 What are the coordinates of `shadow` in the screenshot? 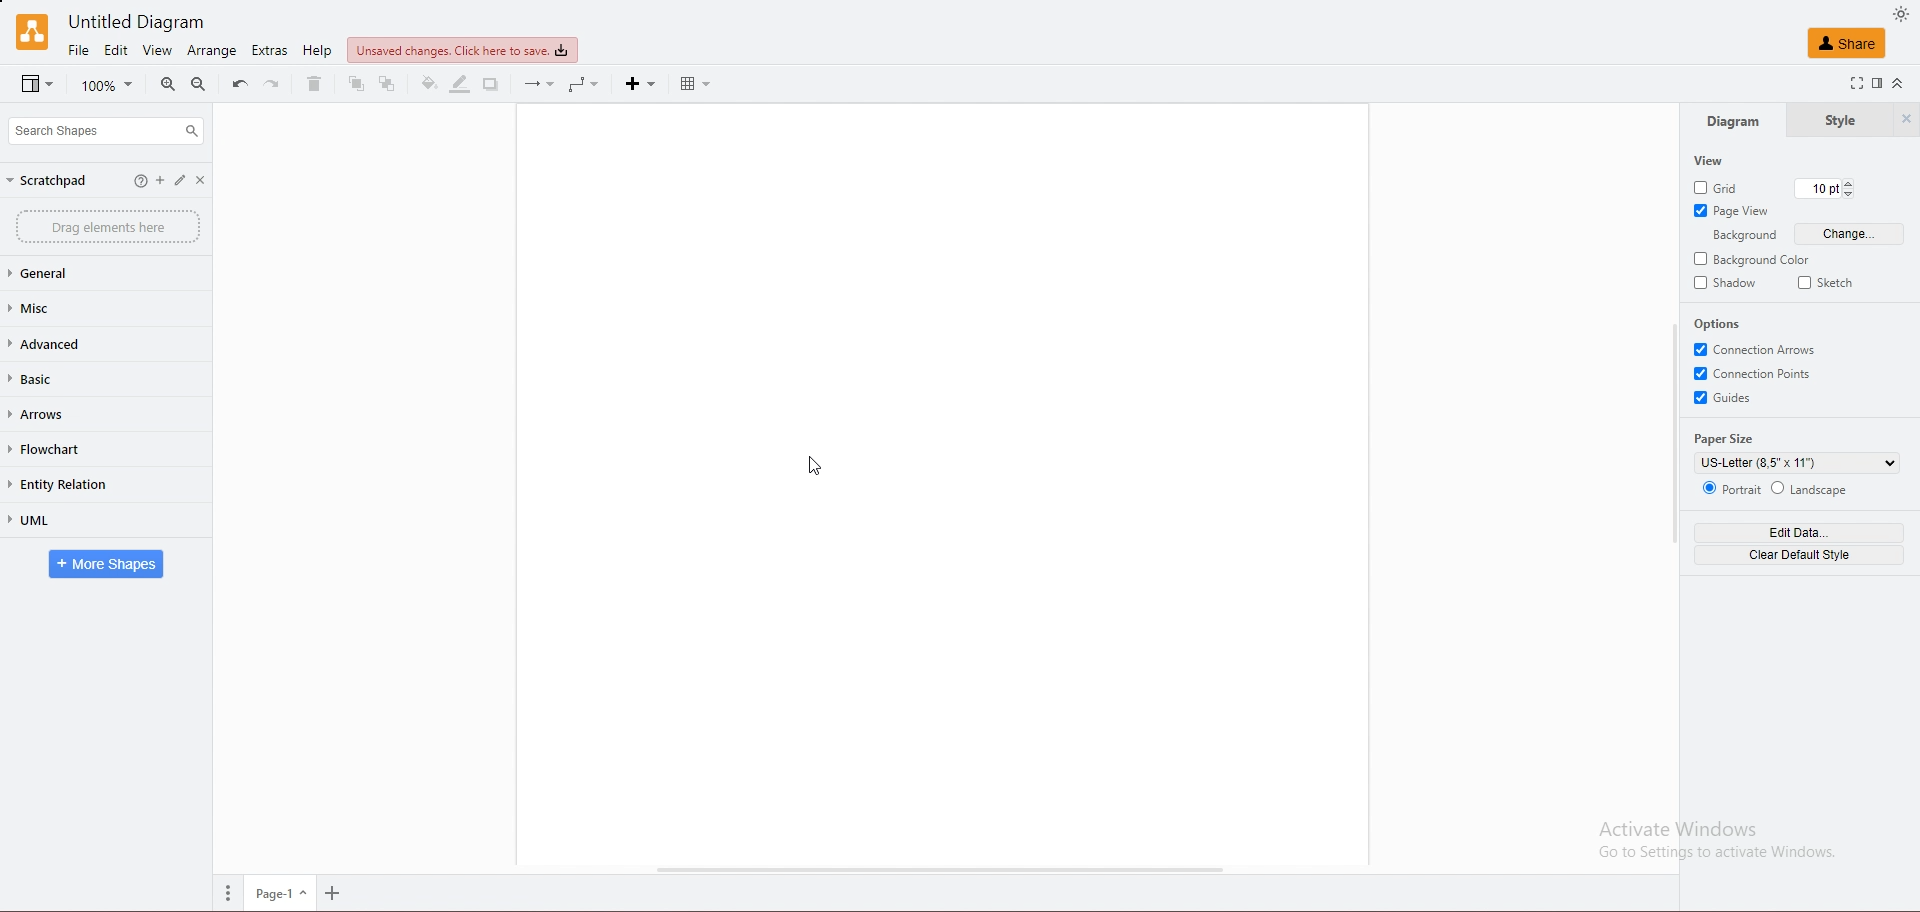 It's located at (492, 84).